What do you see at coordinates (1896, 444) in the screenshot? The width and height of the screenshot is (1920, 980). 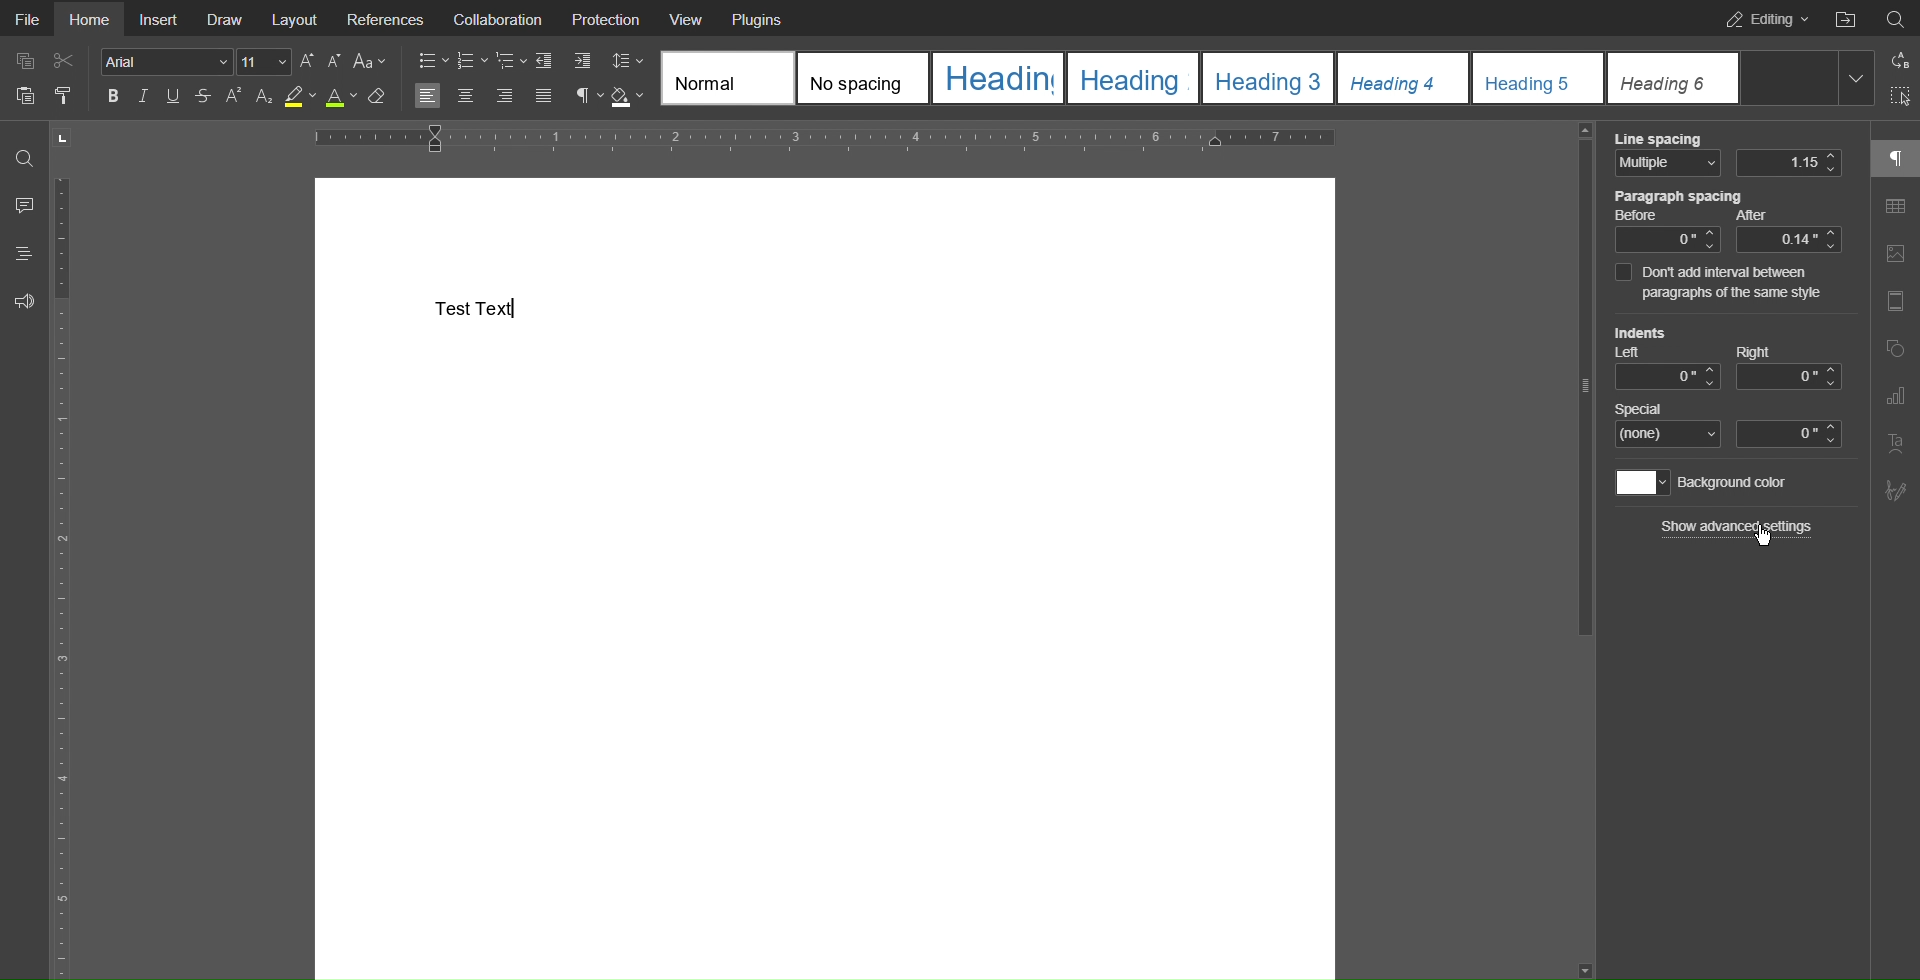 I see `Text Art` at bounding box center [1896, 444].